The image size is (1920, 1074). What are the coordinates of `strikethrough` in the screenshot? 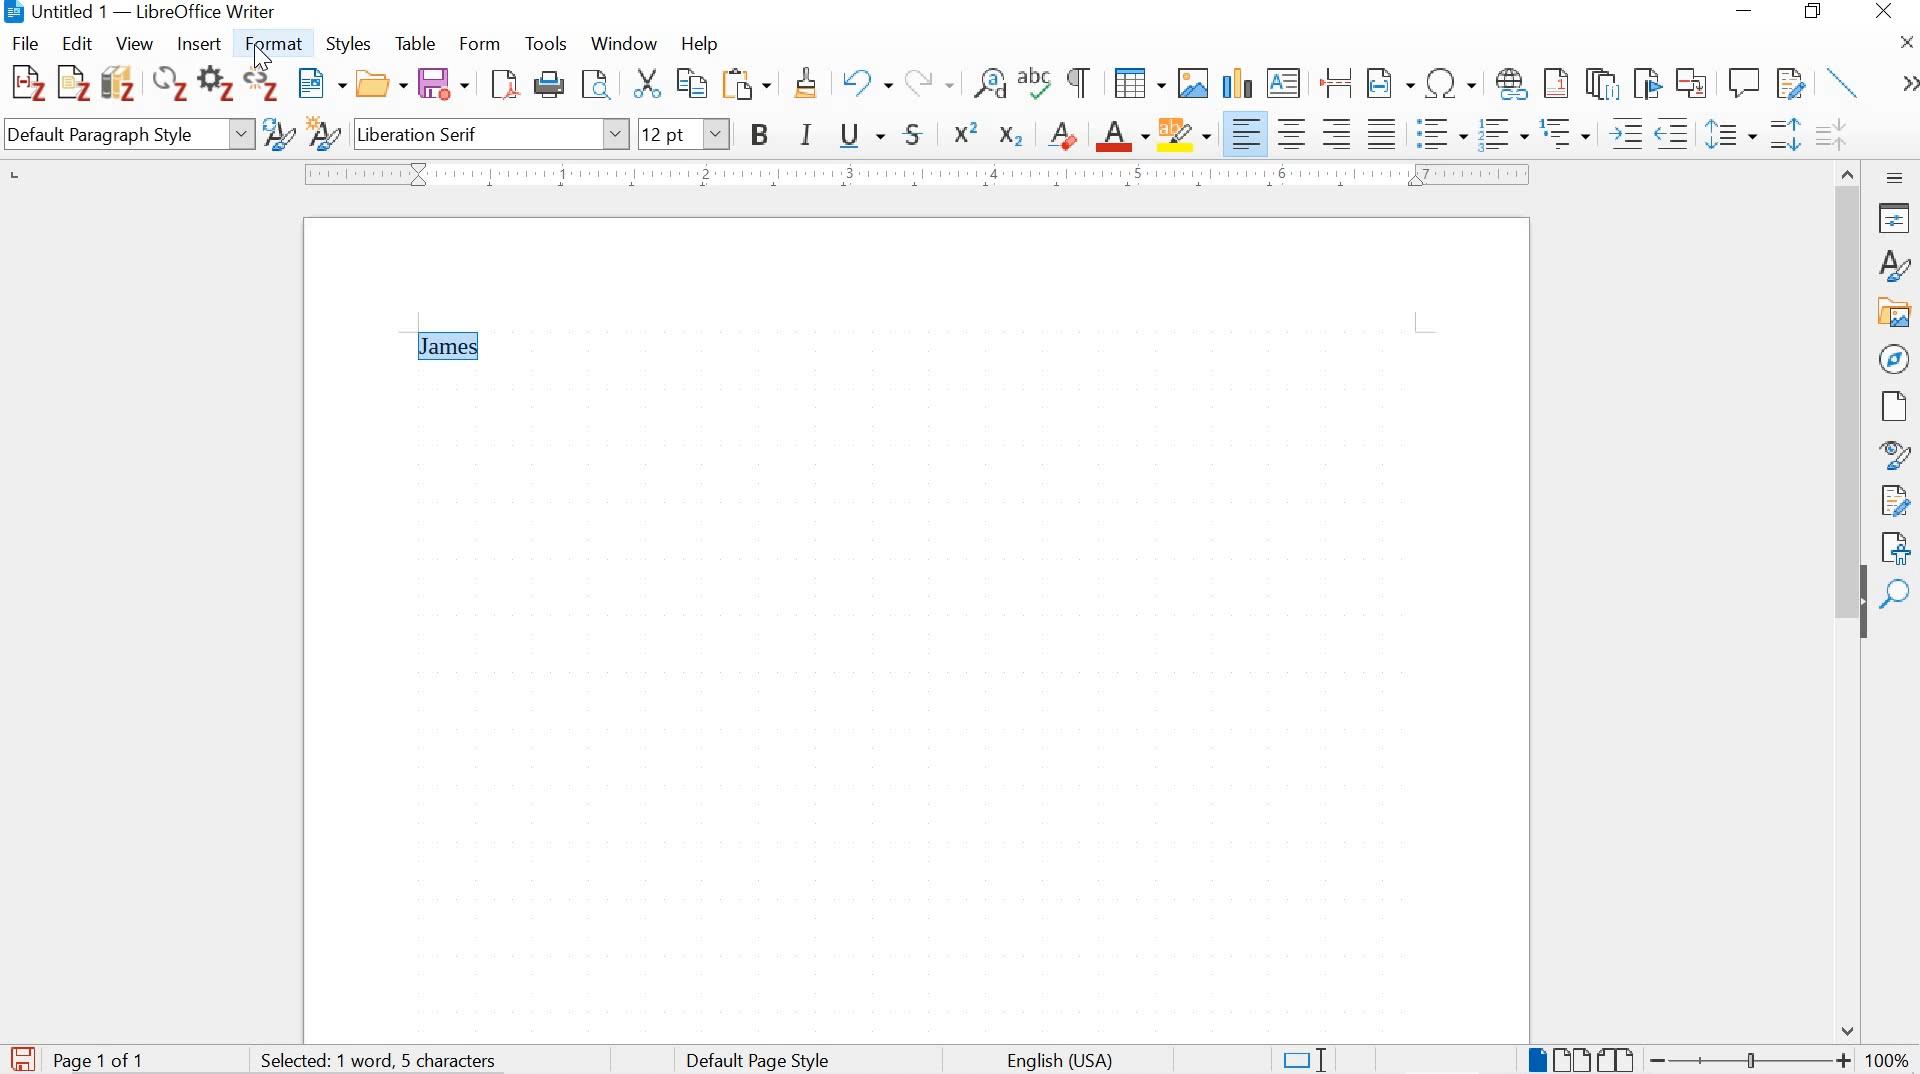 It's located at (918, 134).